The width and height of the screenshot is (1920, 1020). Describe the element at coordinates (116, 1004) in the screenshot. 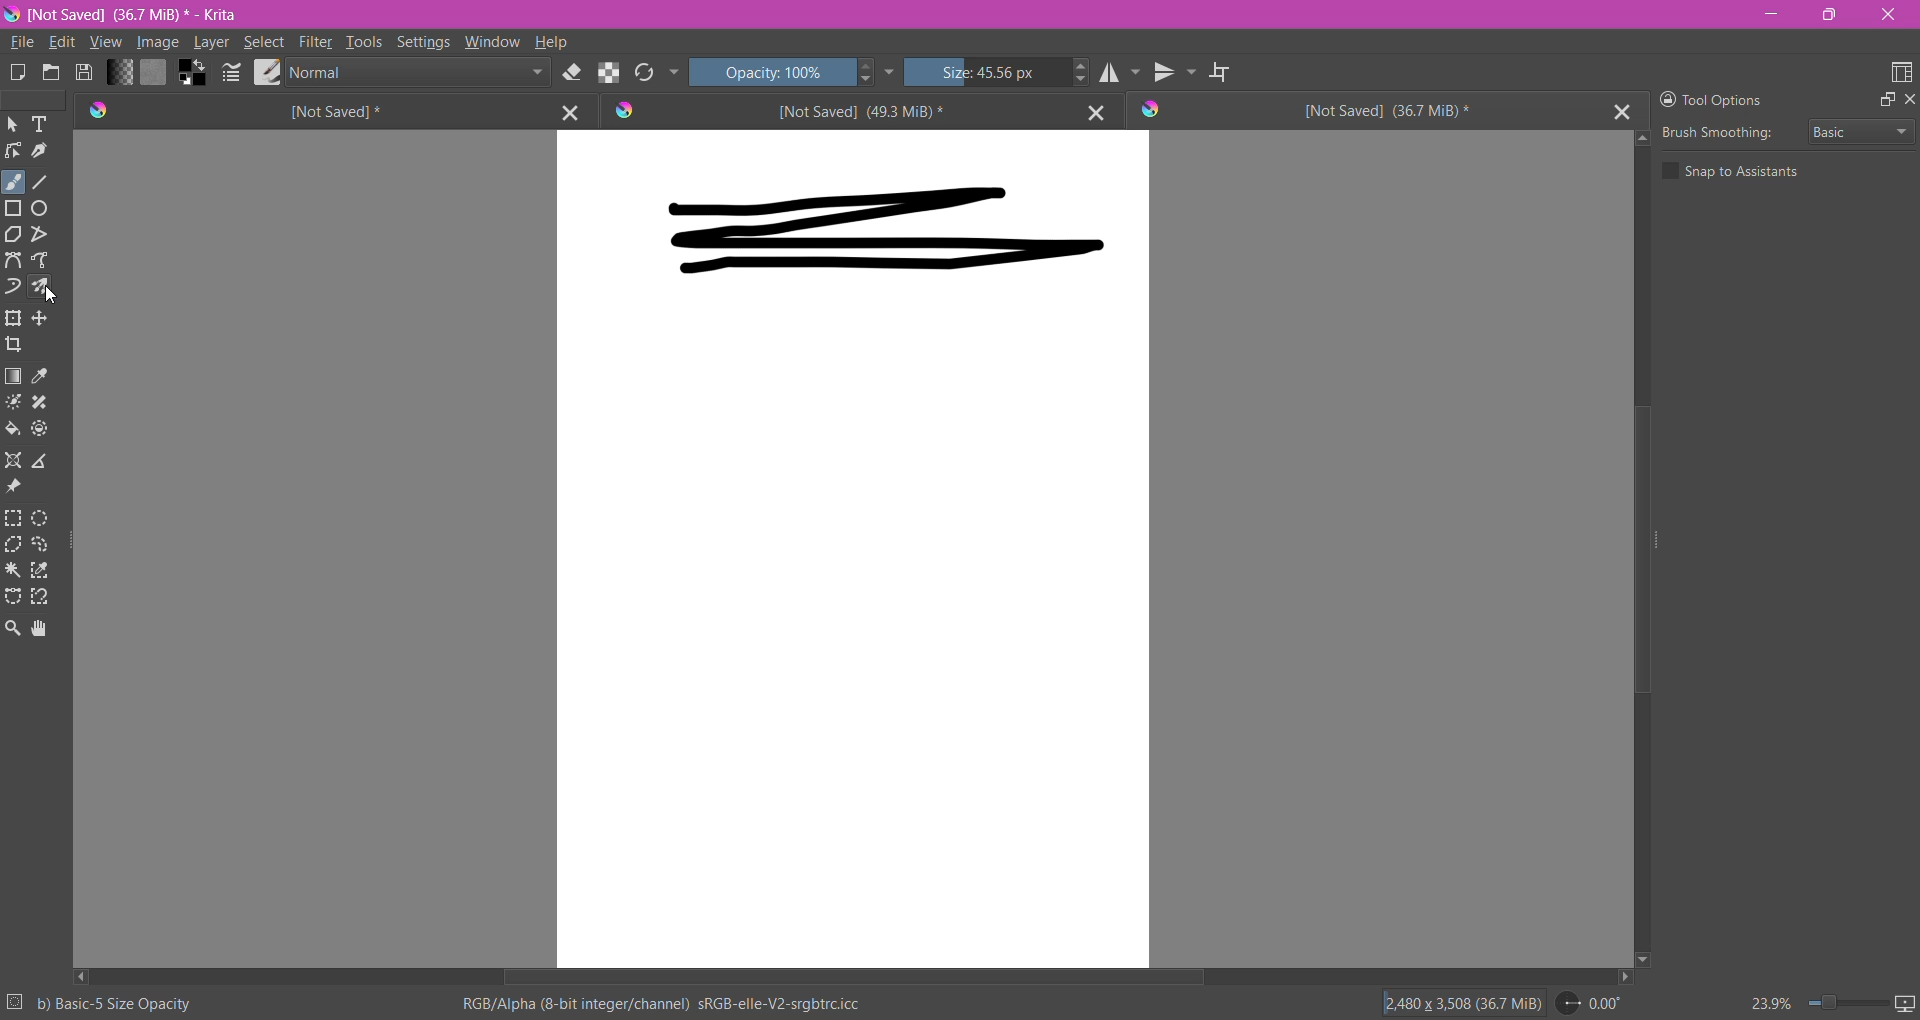

I see `Selected Brush Preset` at that location.